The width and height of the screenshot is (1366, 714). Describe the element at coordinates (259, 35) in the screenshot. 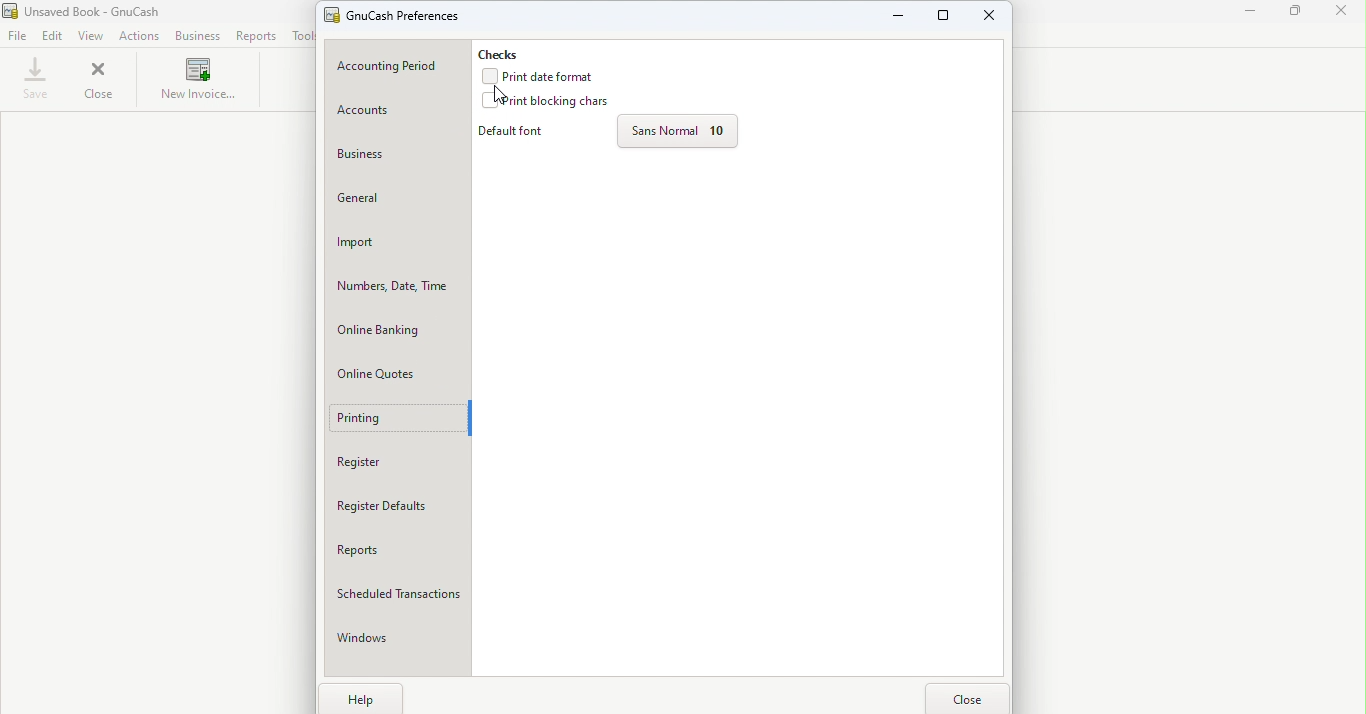

I see `Reports` at that location.